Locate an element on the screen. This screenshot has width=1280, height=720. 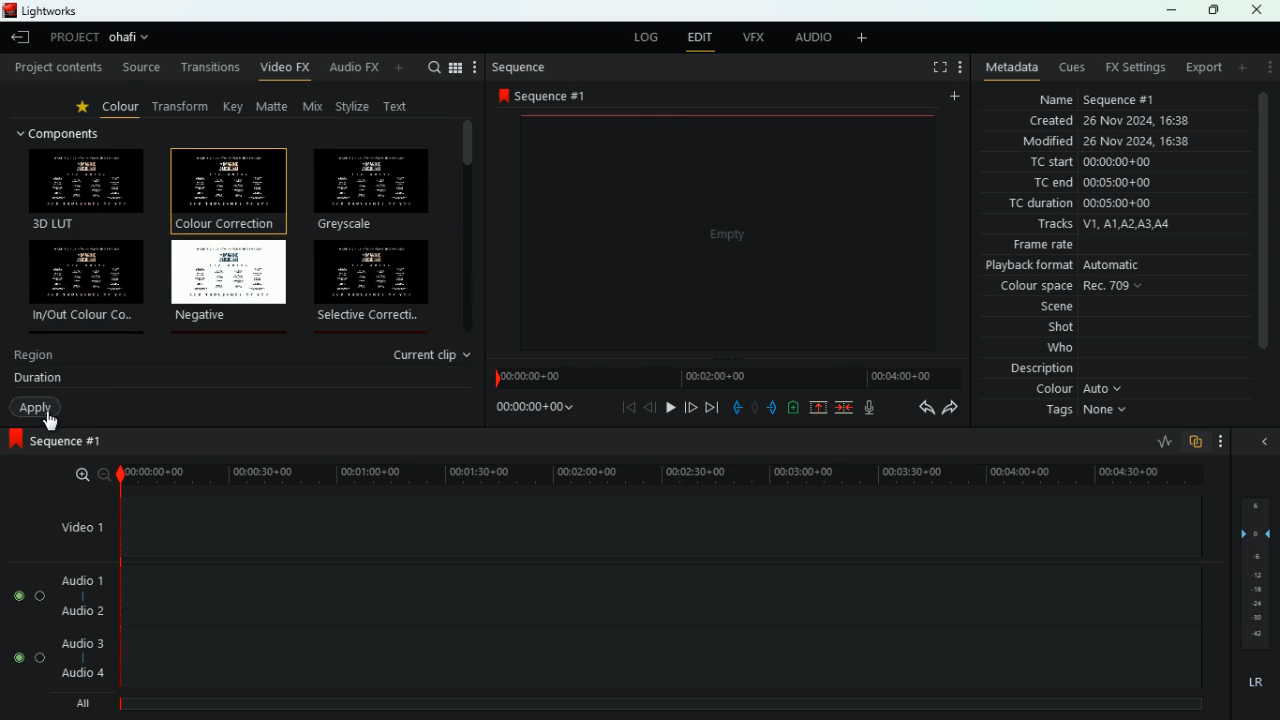
image is located at coordinates (726, 231).